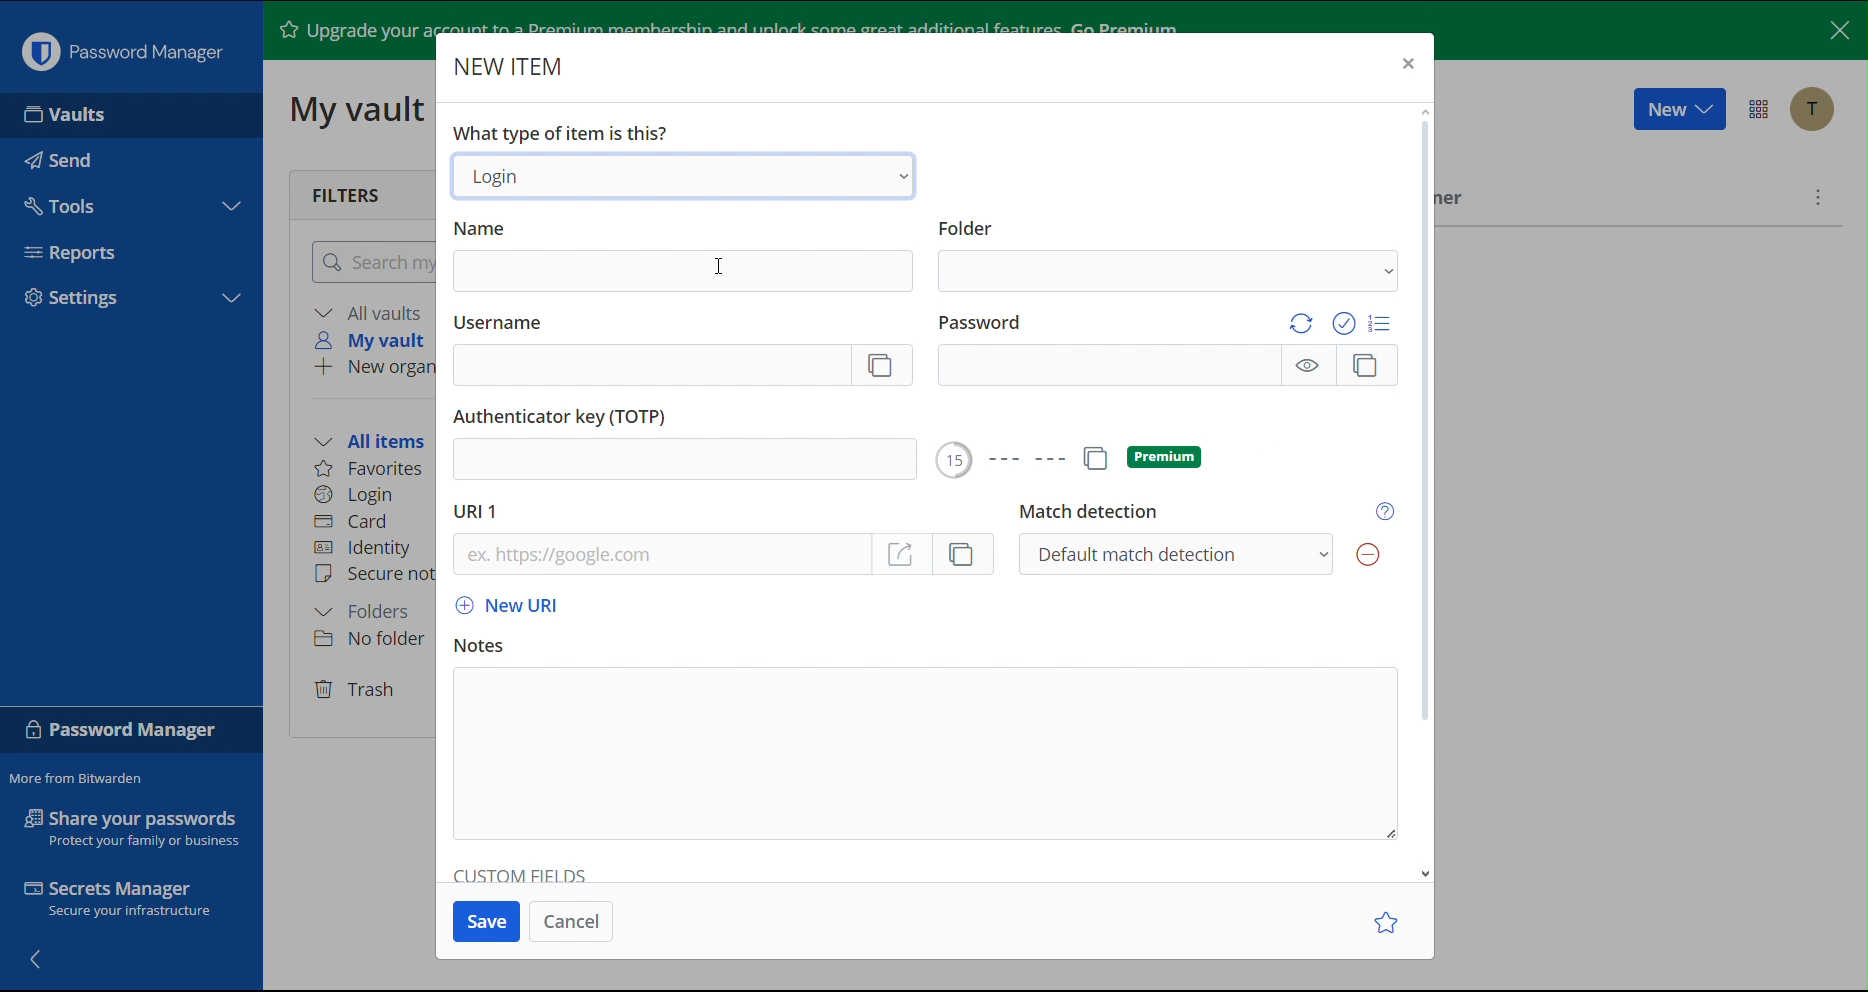  I want to click on Cancel, so click(573, 920).